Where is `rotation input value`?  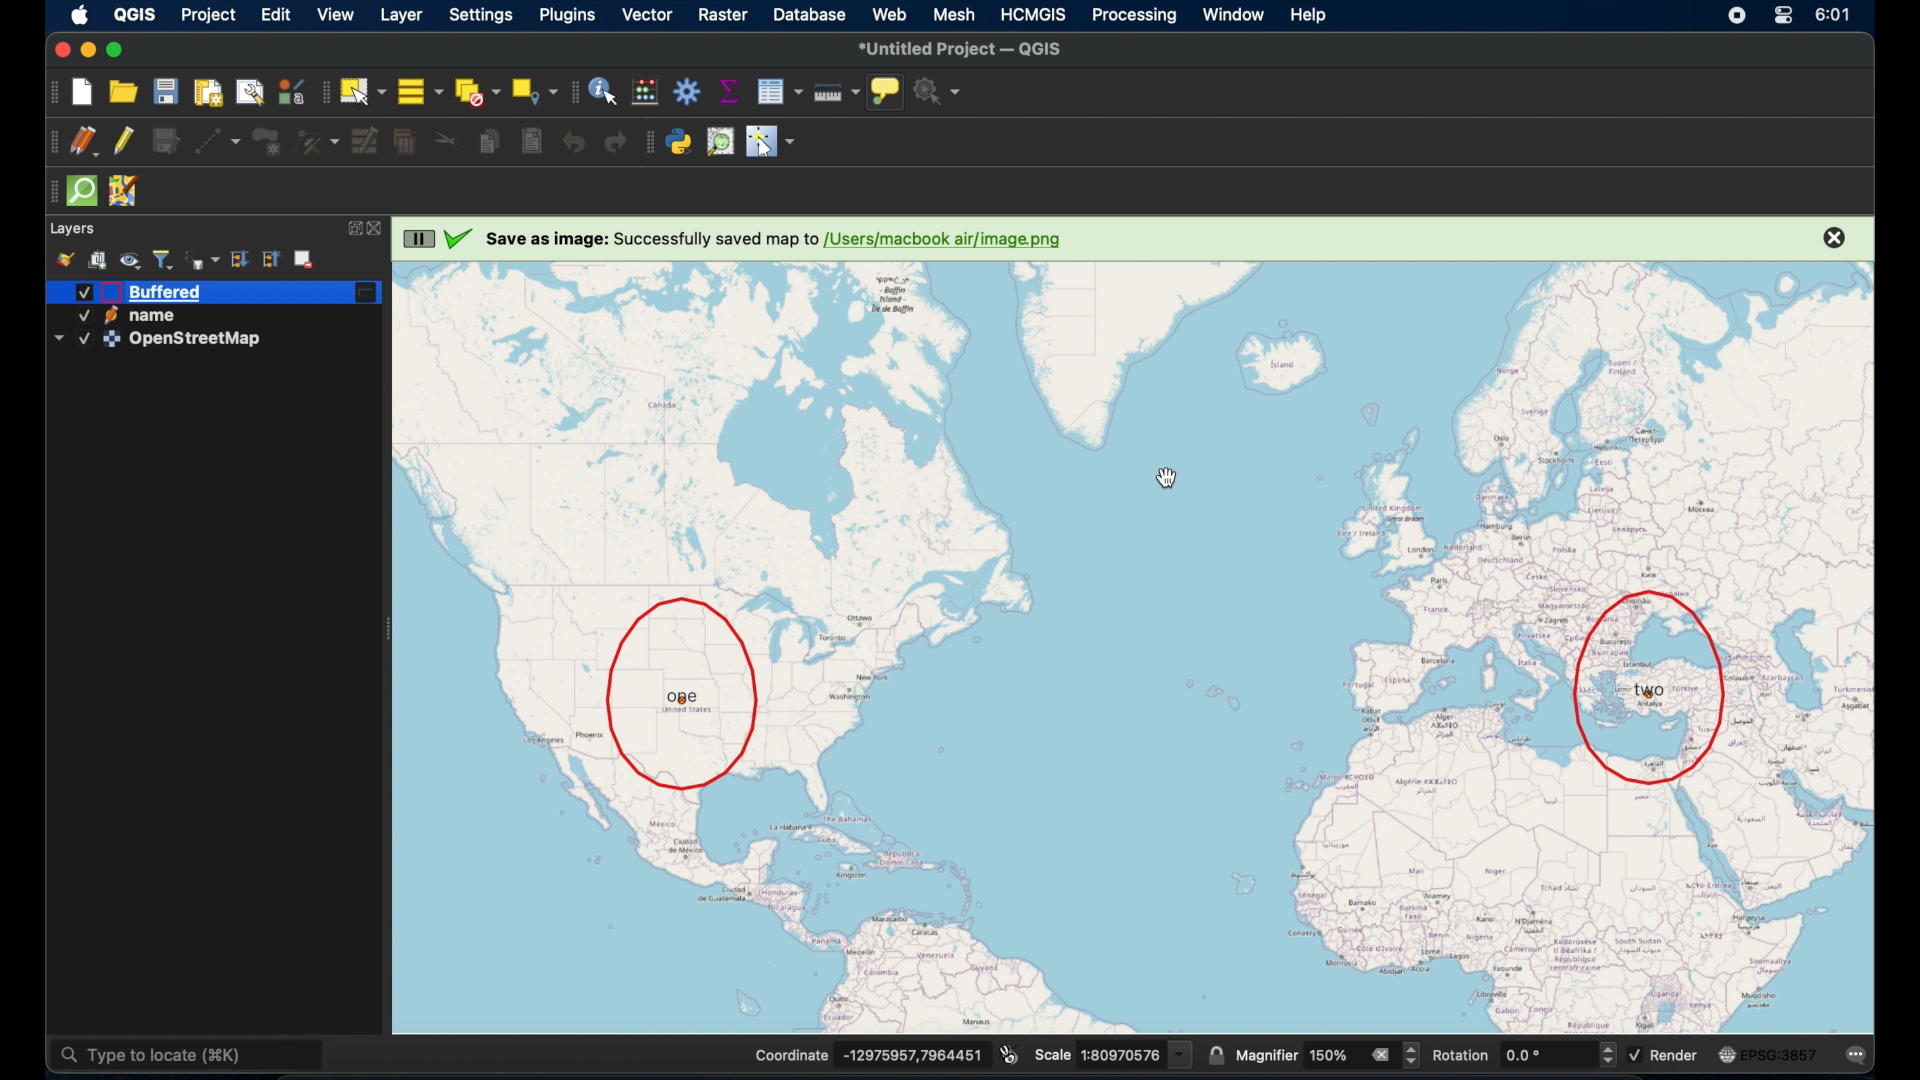
rotation input value is located at coordinates (1544, 1056).